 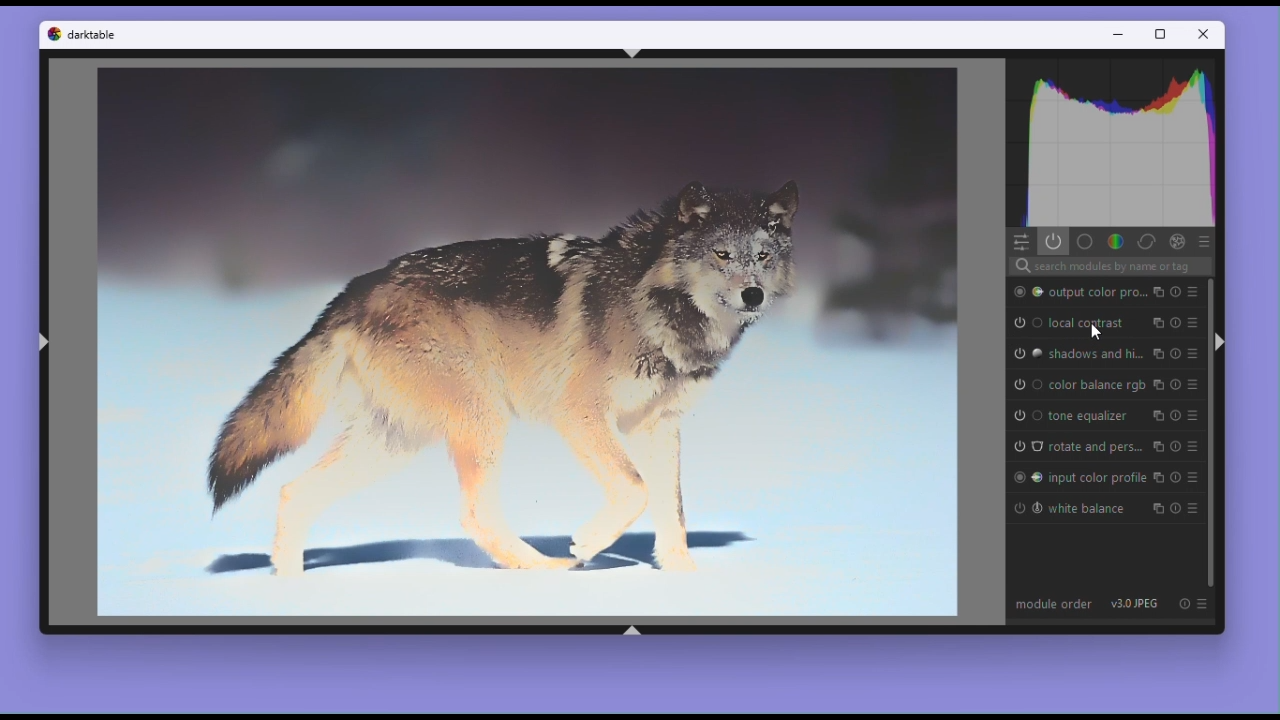 I want to click on preset, so click(x=1197, y=505).